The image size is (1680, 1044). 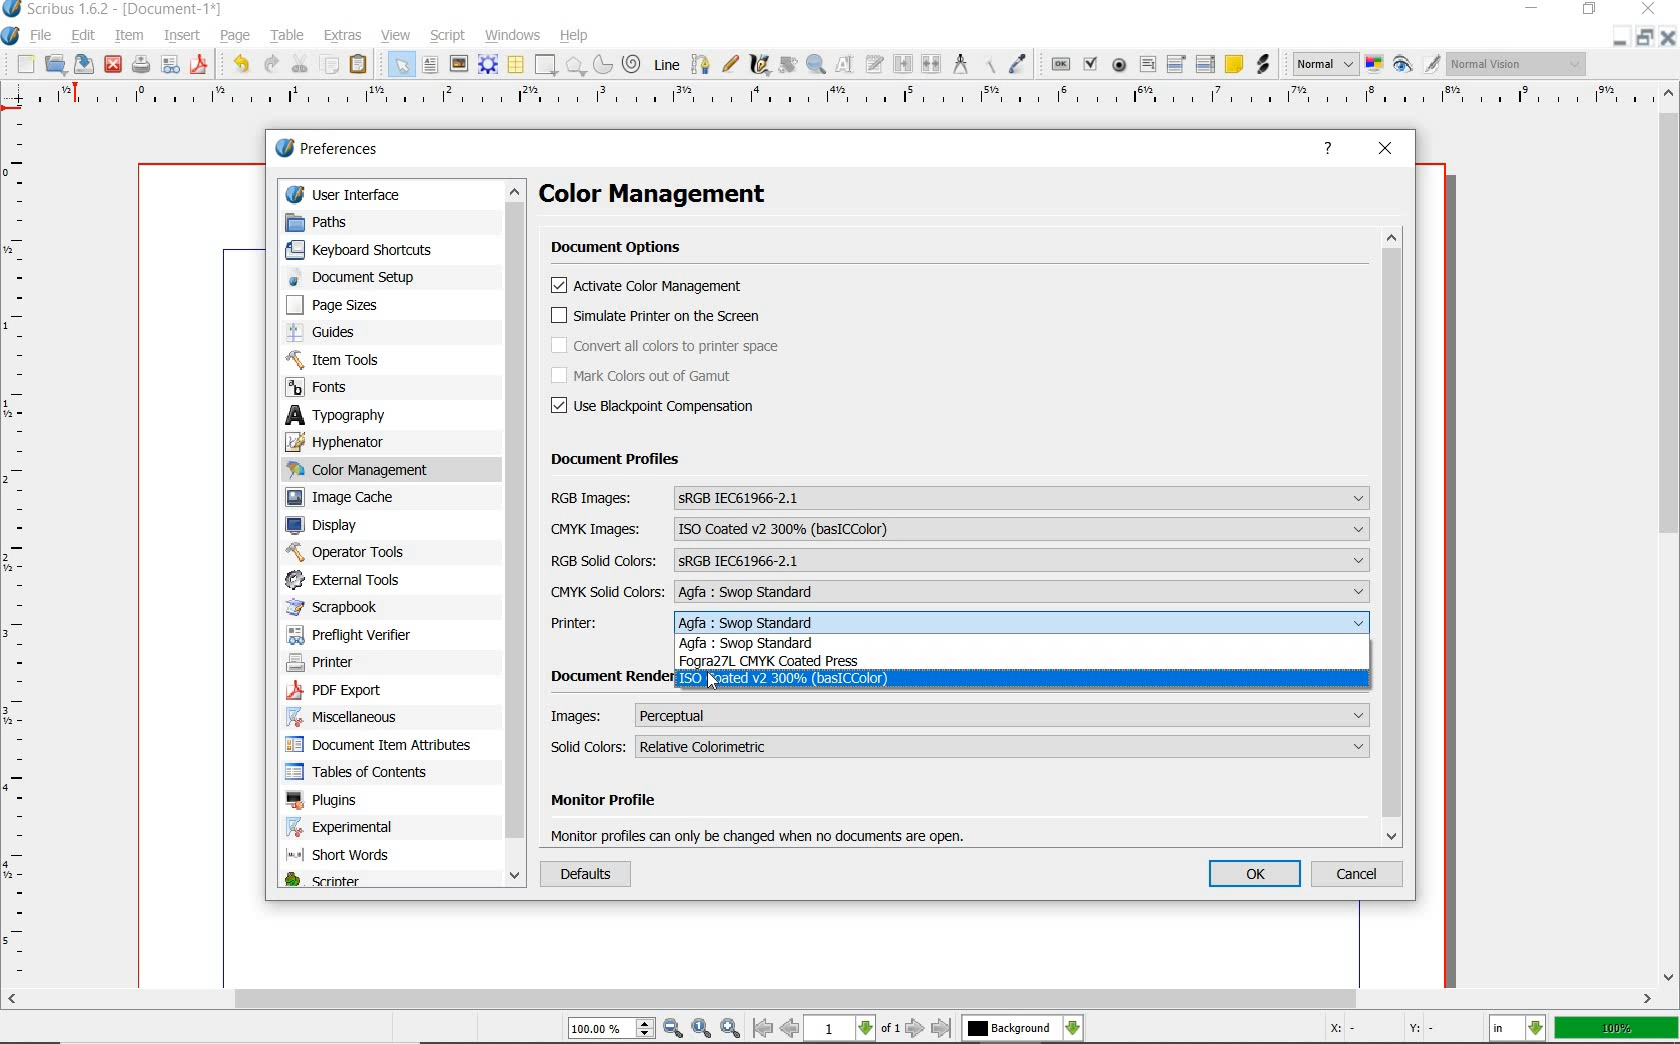 I want to click on copy item properties, so click(x=991, y=63).